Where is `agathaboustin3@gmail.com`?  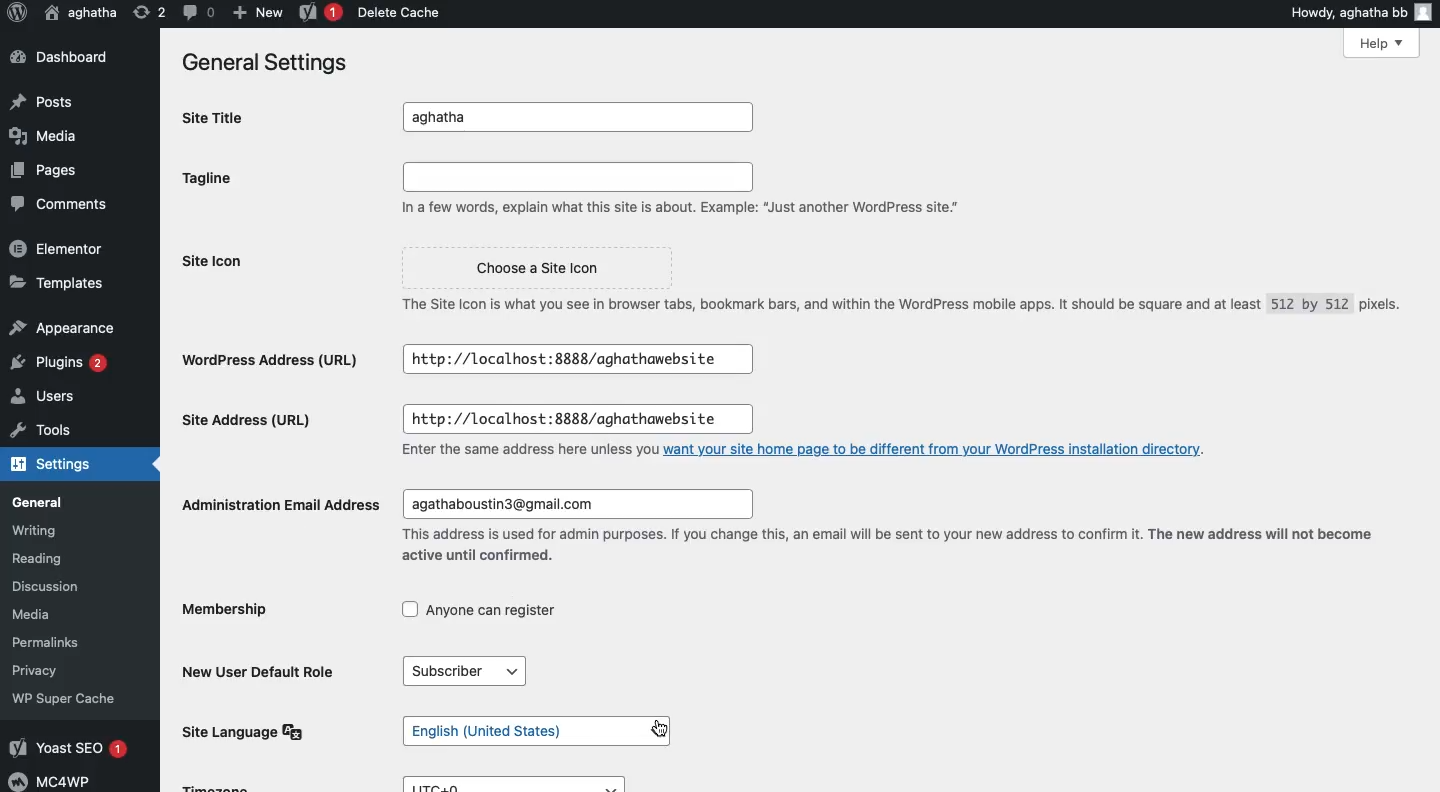 agathaboustin3@gmail.com is located at coordinates (573, 505).